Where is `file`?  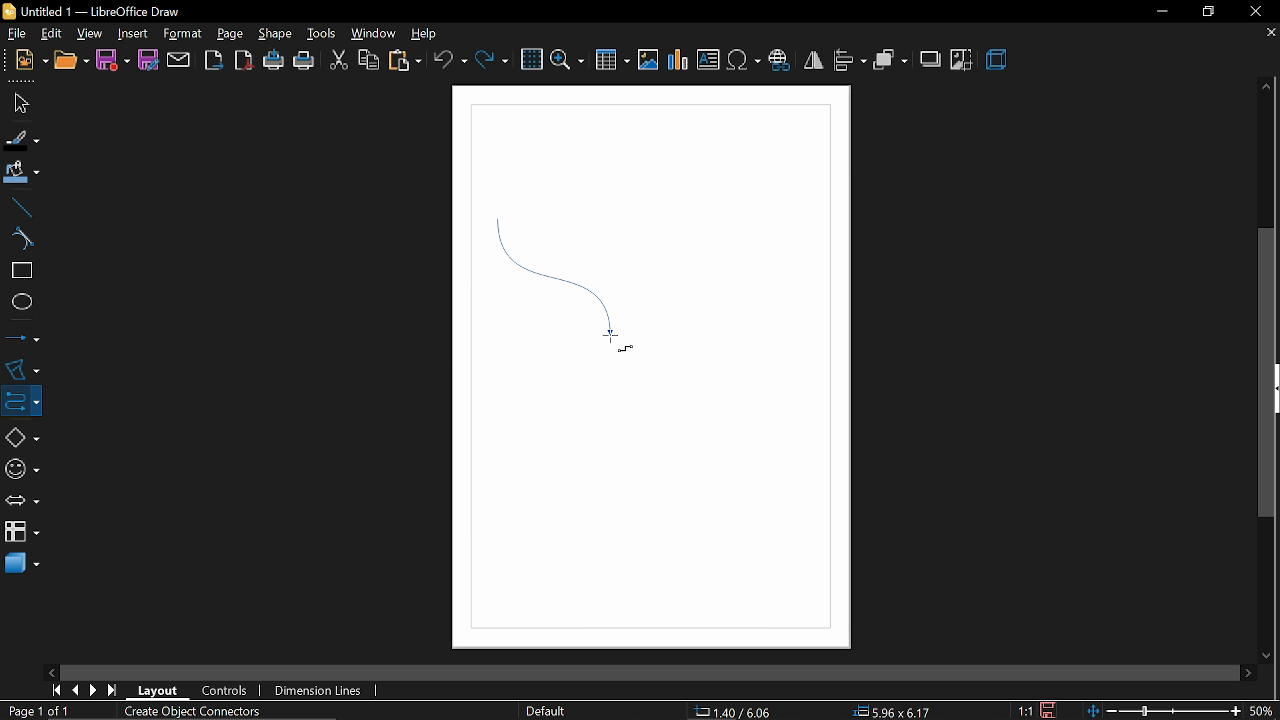 file is located at coordinates (13, 33).